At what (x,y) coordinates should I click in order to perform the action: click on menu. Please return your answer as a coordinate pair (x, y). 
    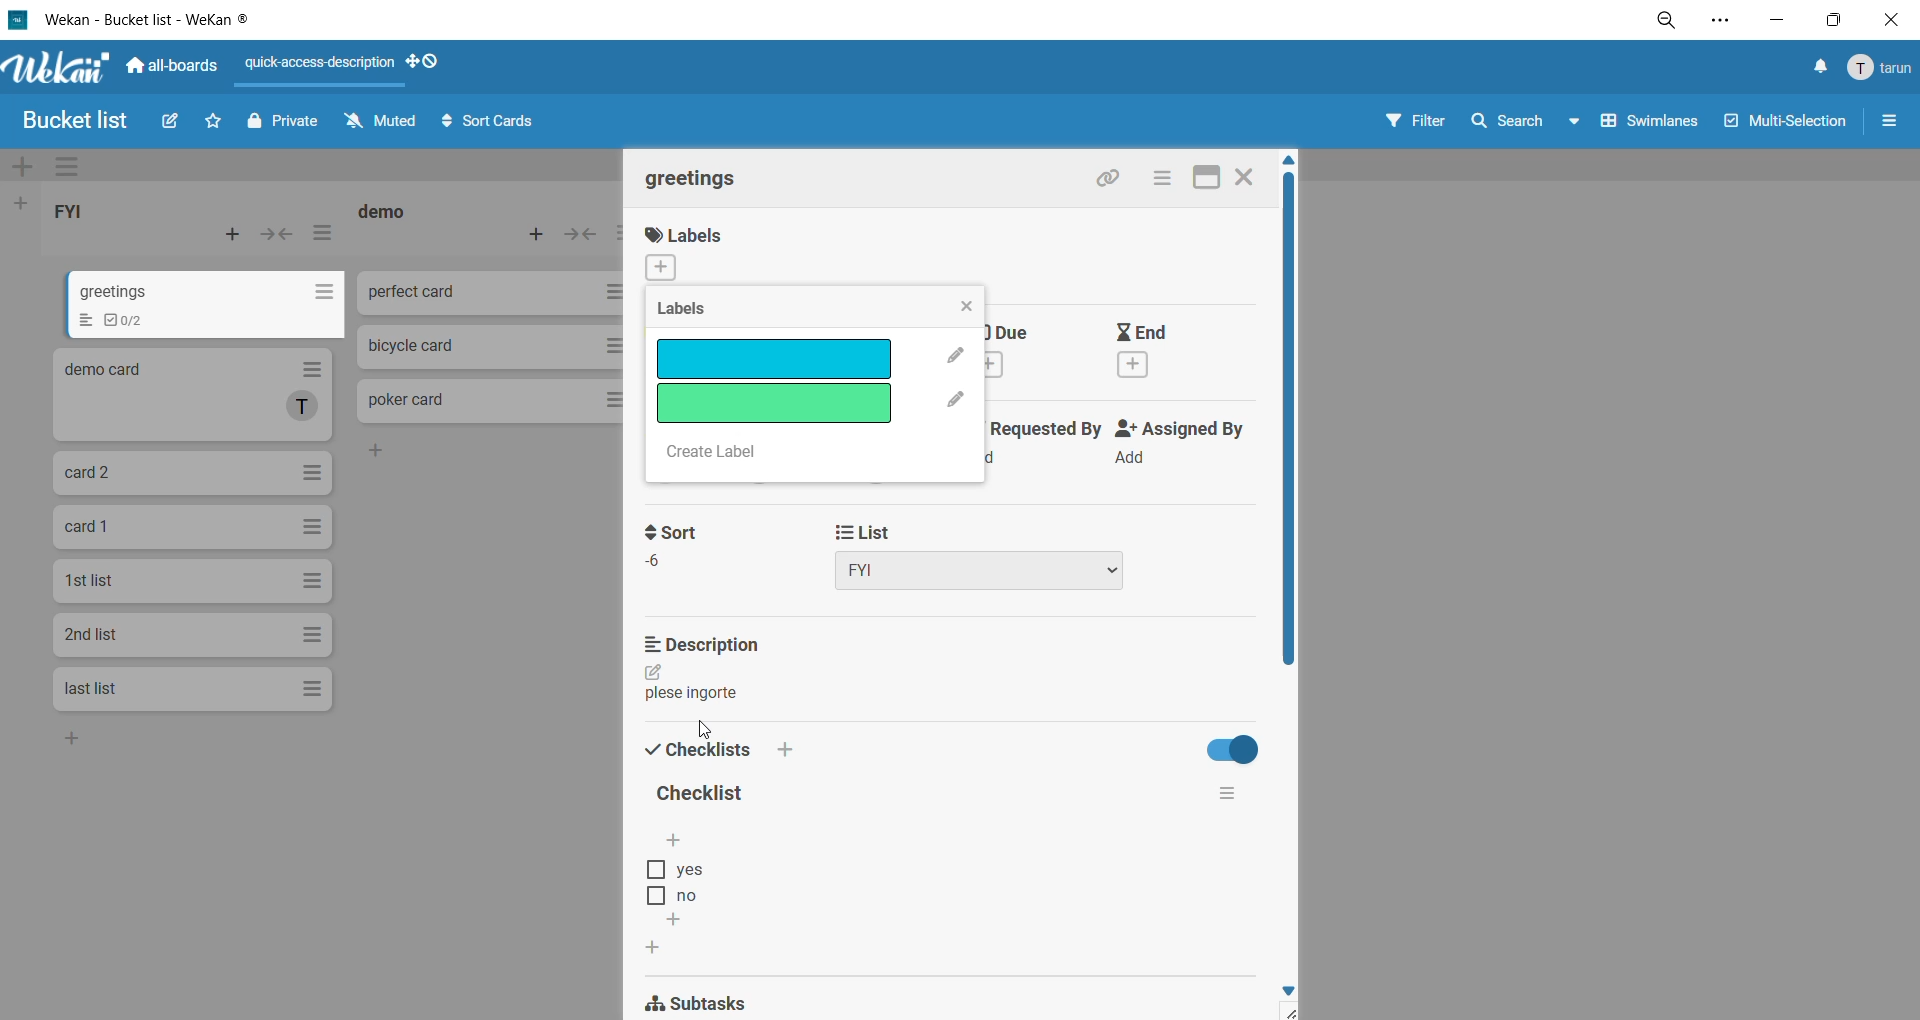
    Looking at the image, I should click on (1880, 69).